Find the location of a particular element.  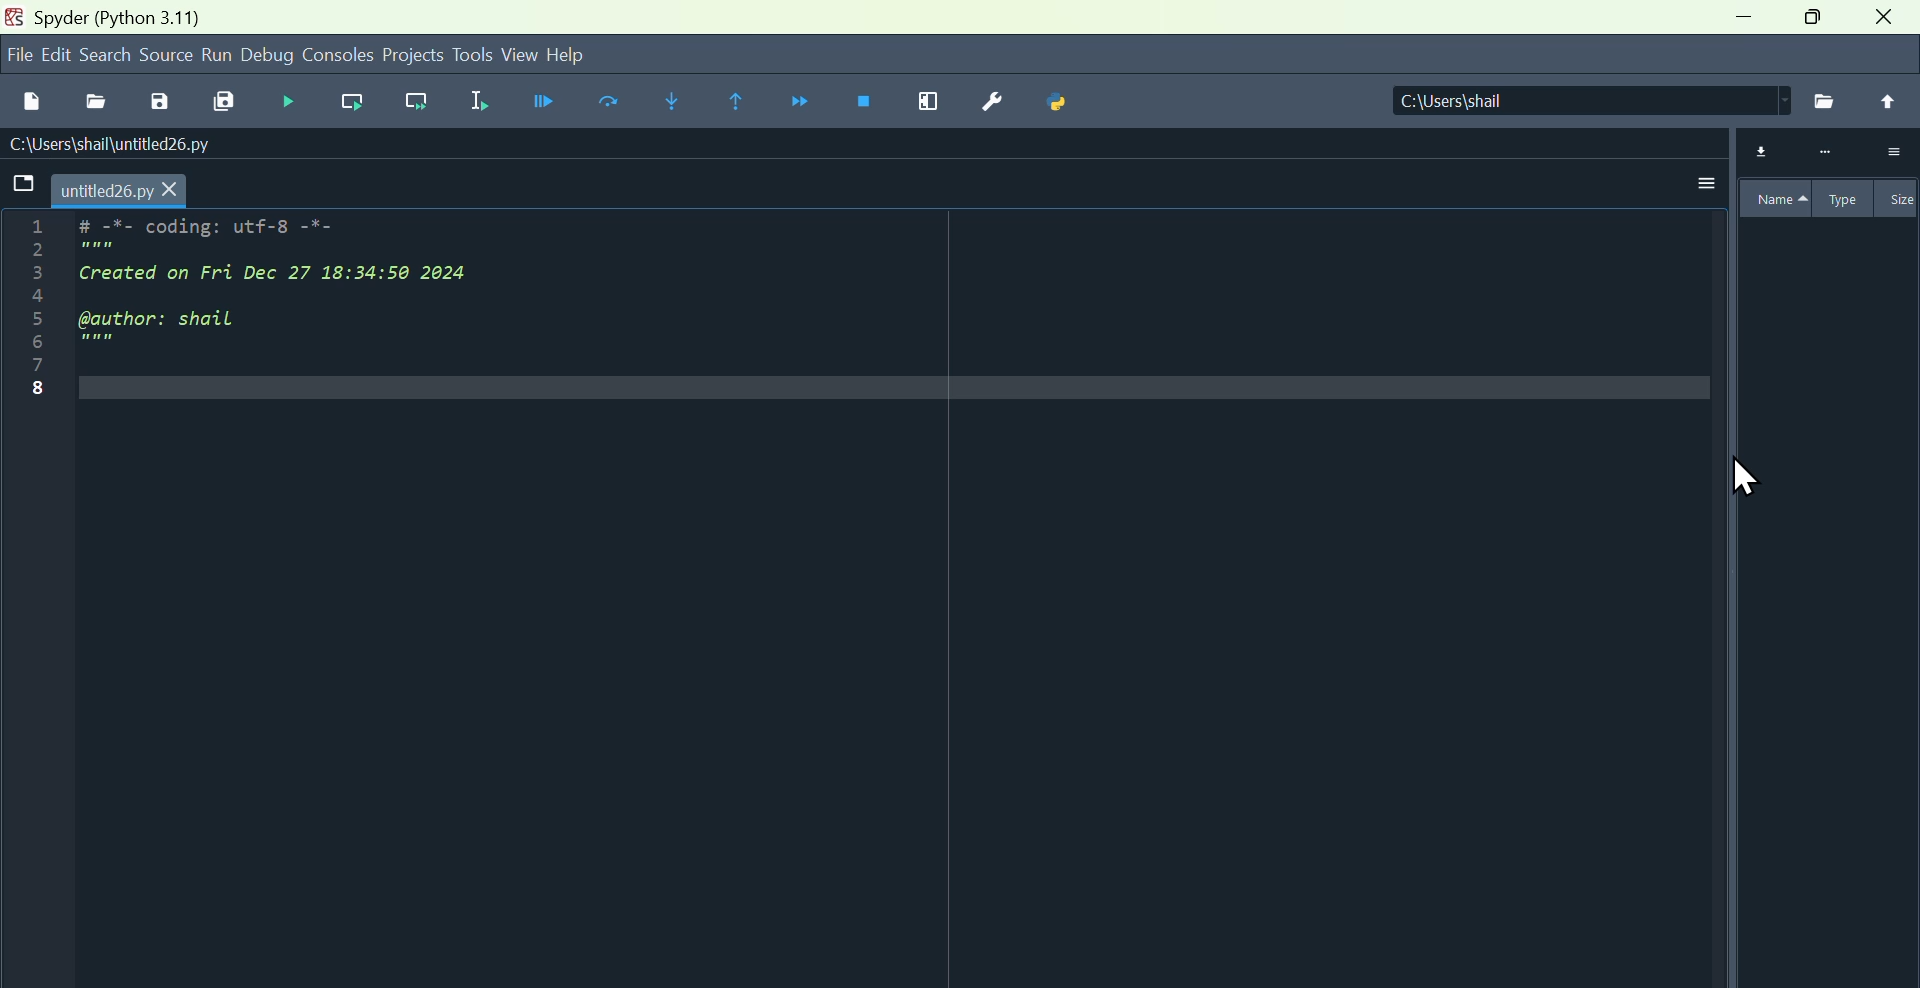

tools is located at coordinates (473, 54).